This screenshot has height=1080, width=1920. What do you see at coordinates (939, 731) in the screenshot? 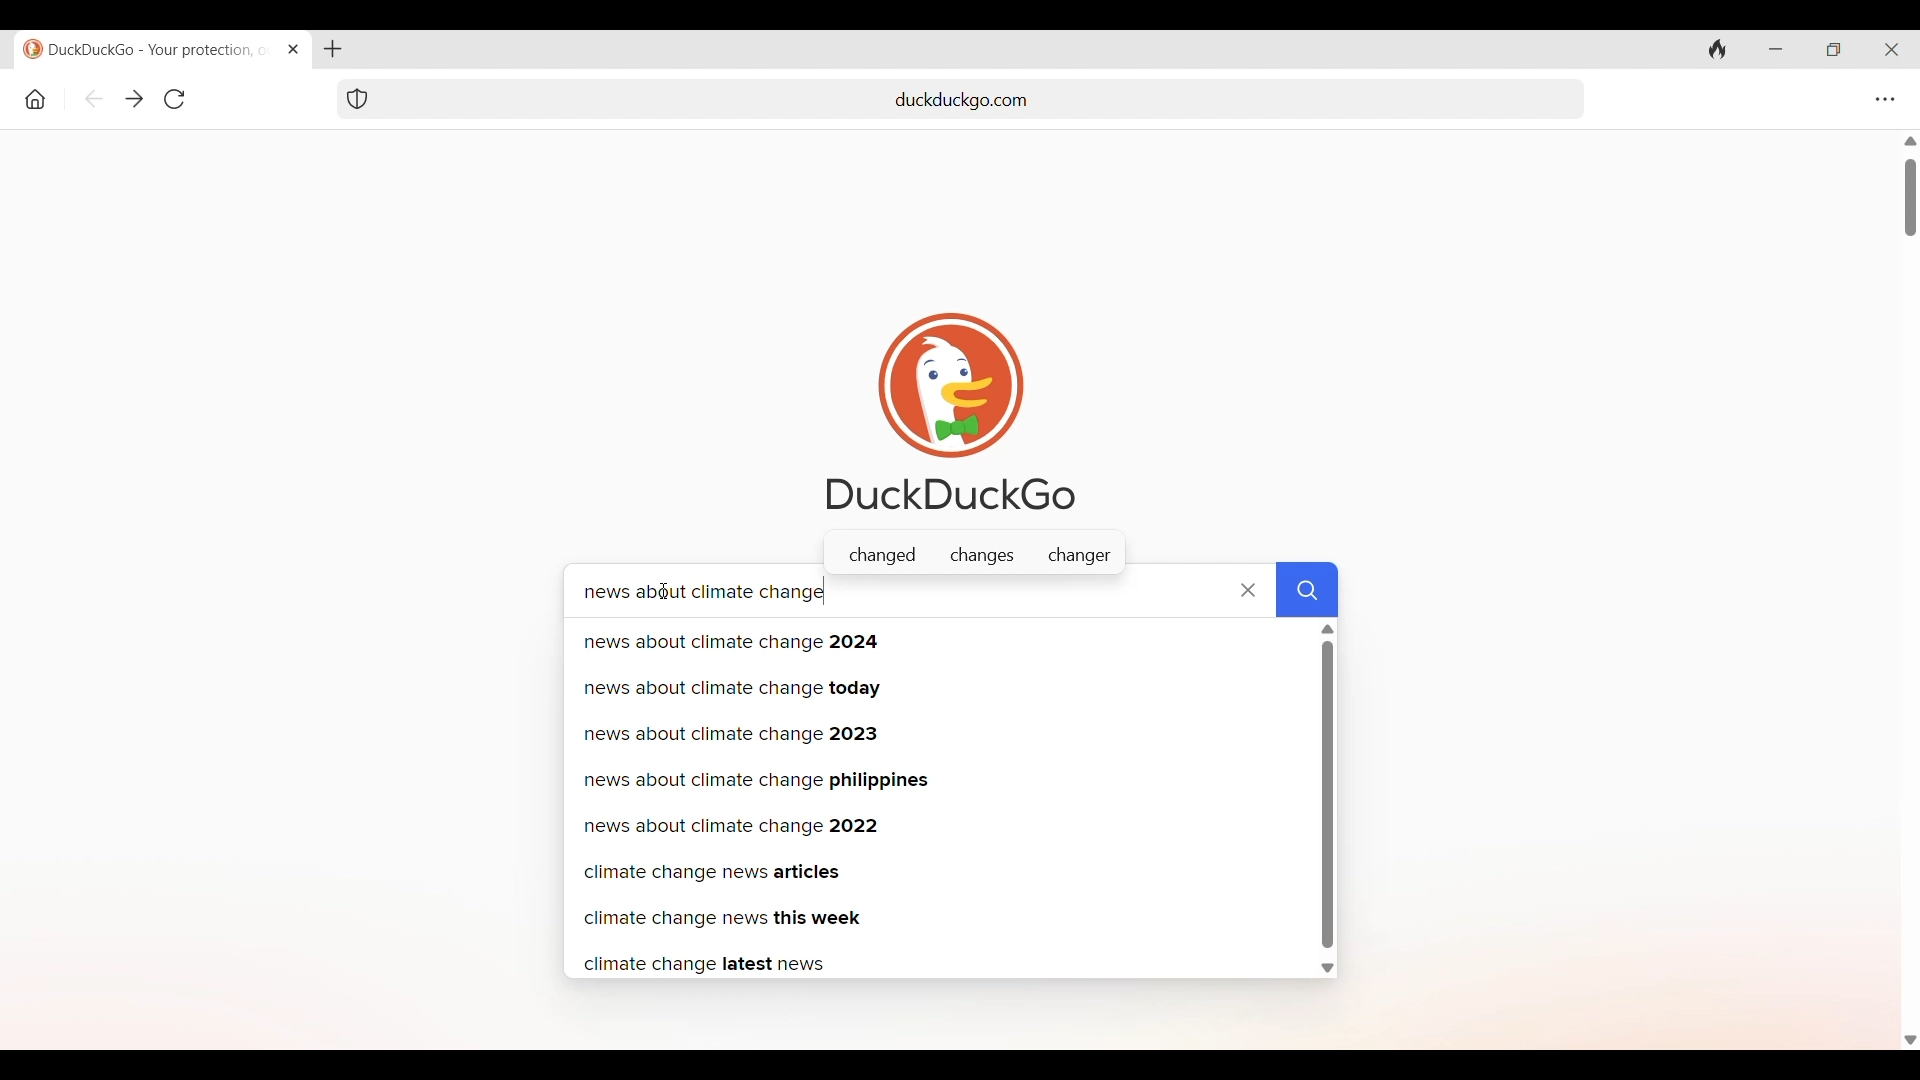
I see `News about climate change 2023` at bounding box center [939, 731].